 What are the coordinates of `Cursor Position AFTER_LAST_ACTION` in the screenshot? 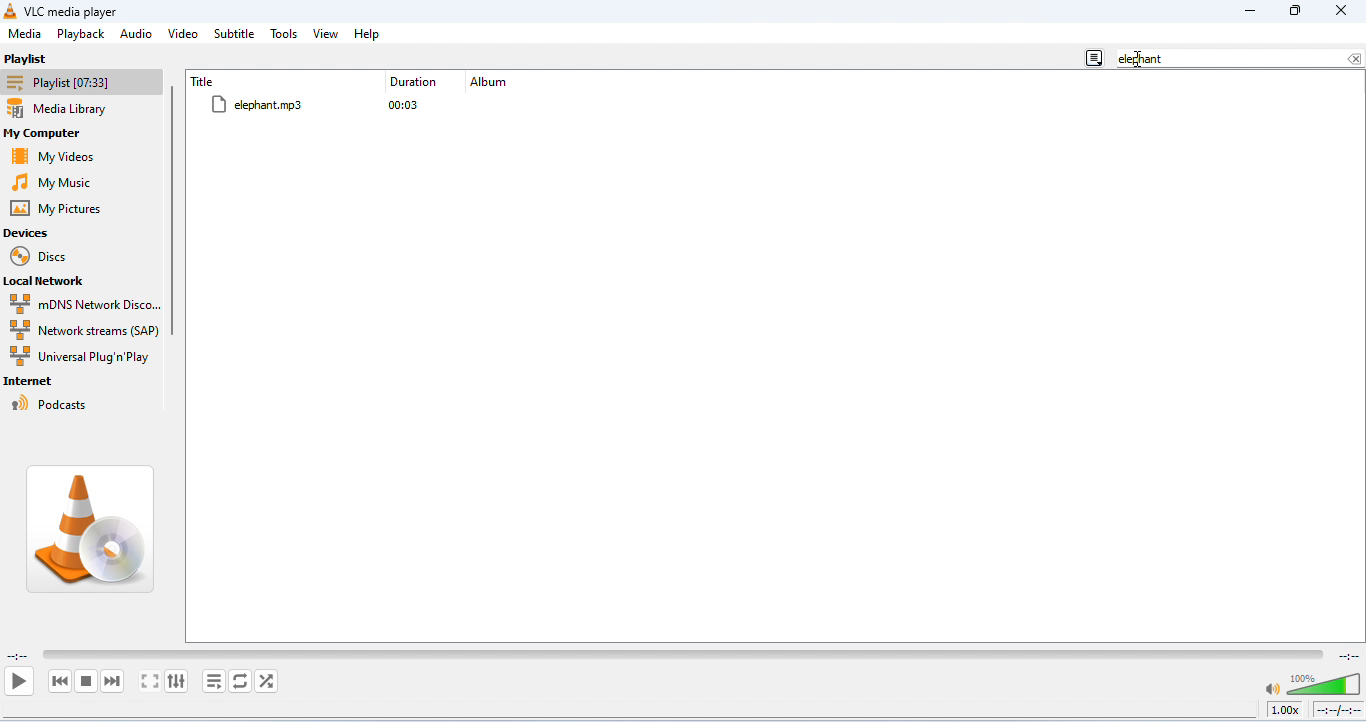 It's located at (1139, 59).